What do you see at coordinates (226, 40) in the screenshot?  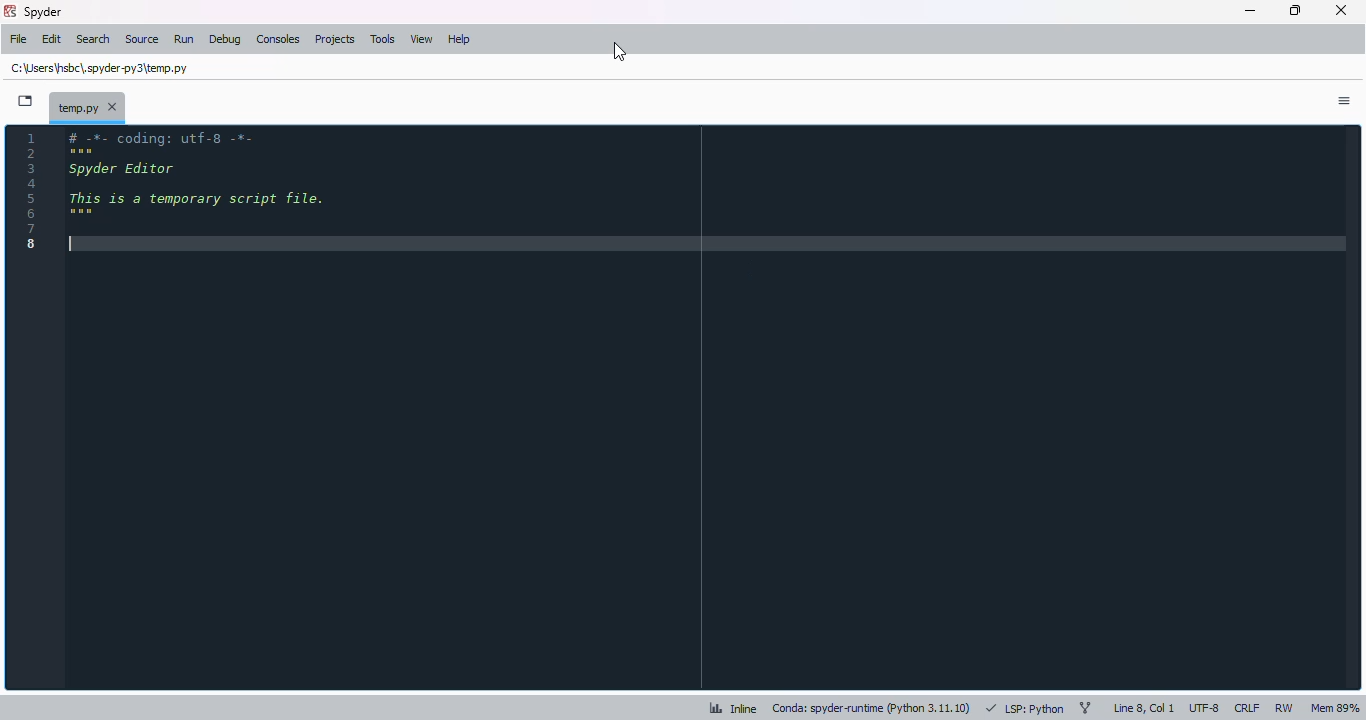 I see `debug` at bounding box center [226, 40].